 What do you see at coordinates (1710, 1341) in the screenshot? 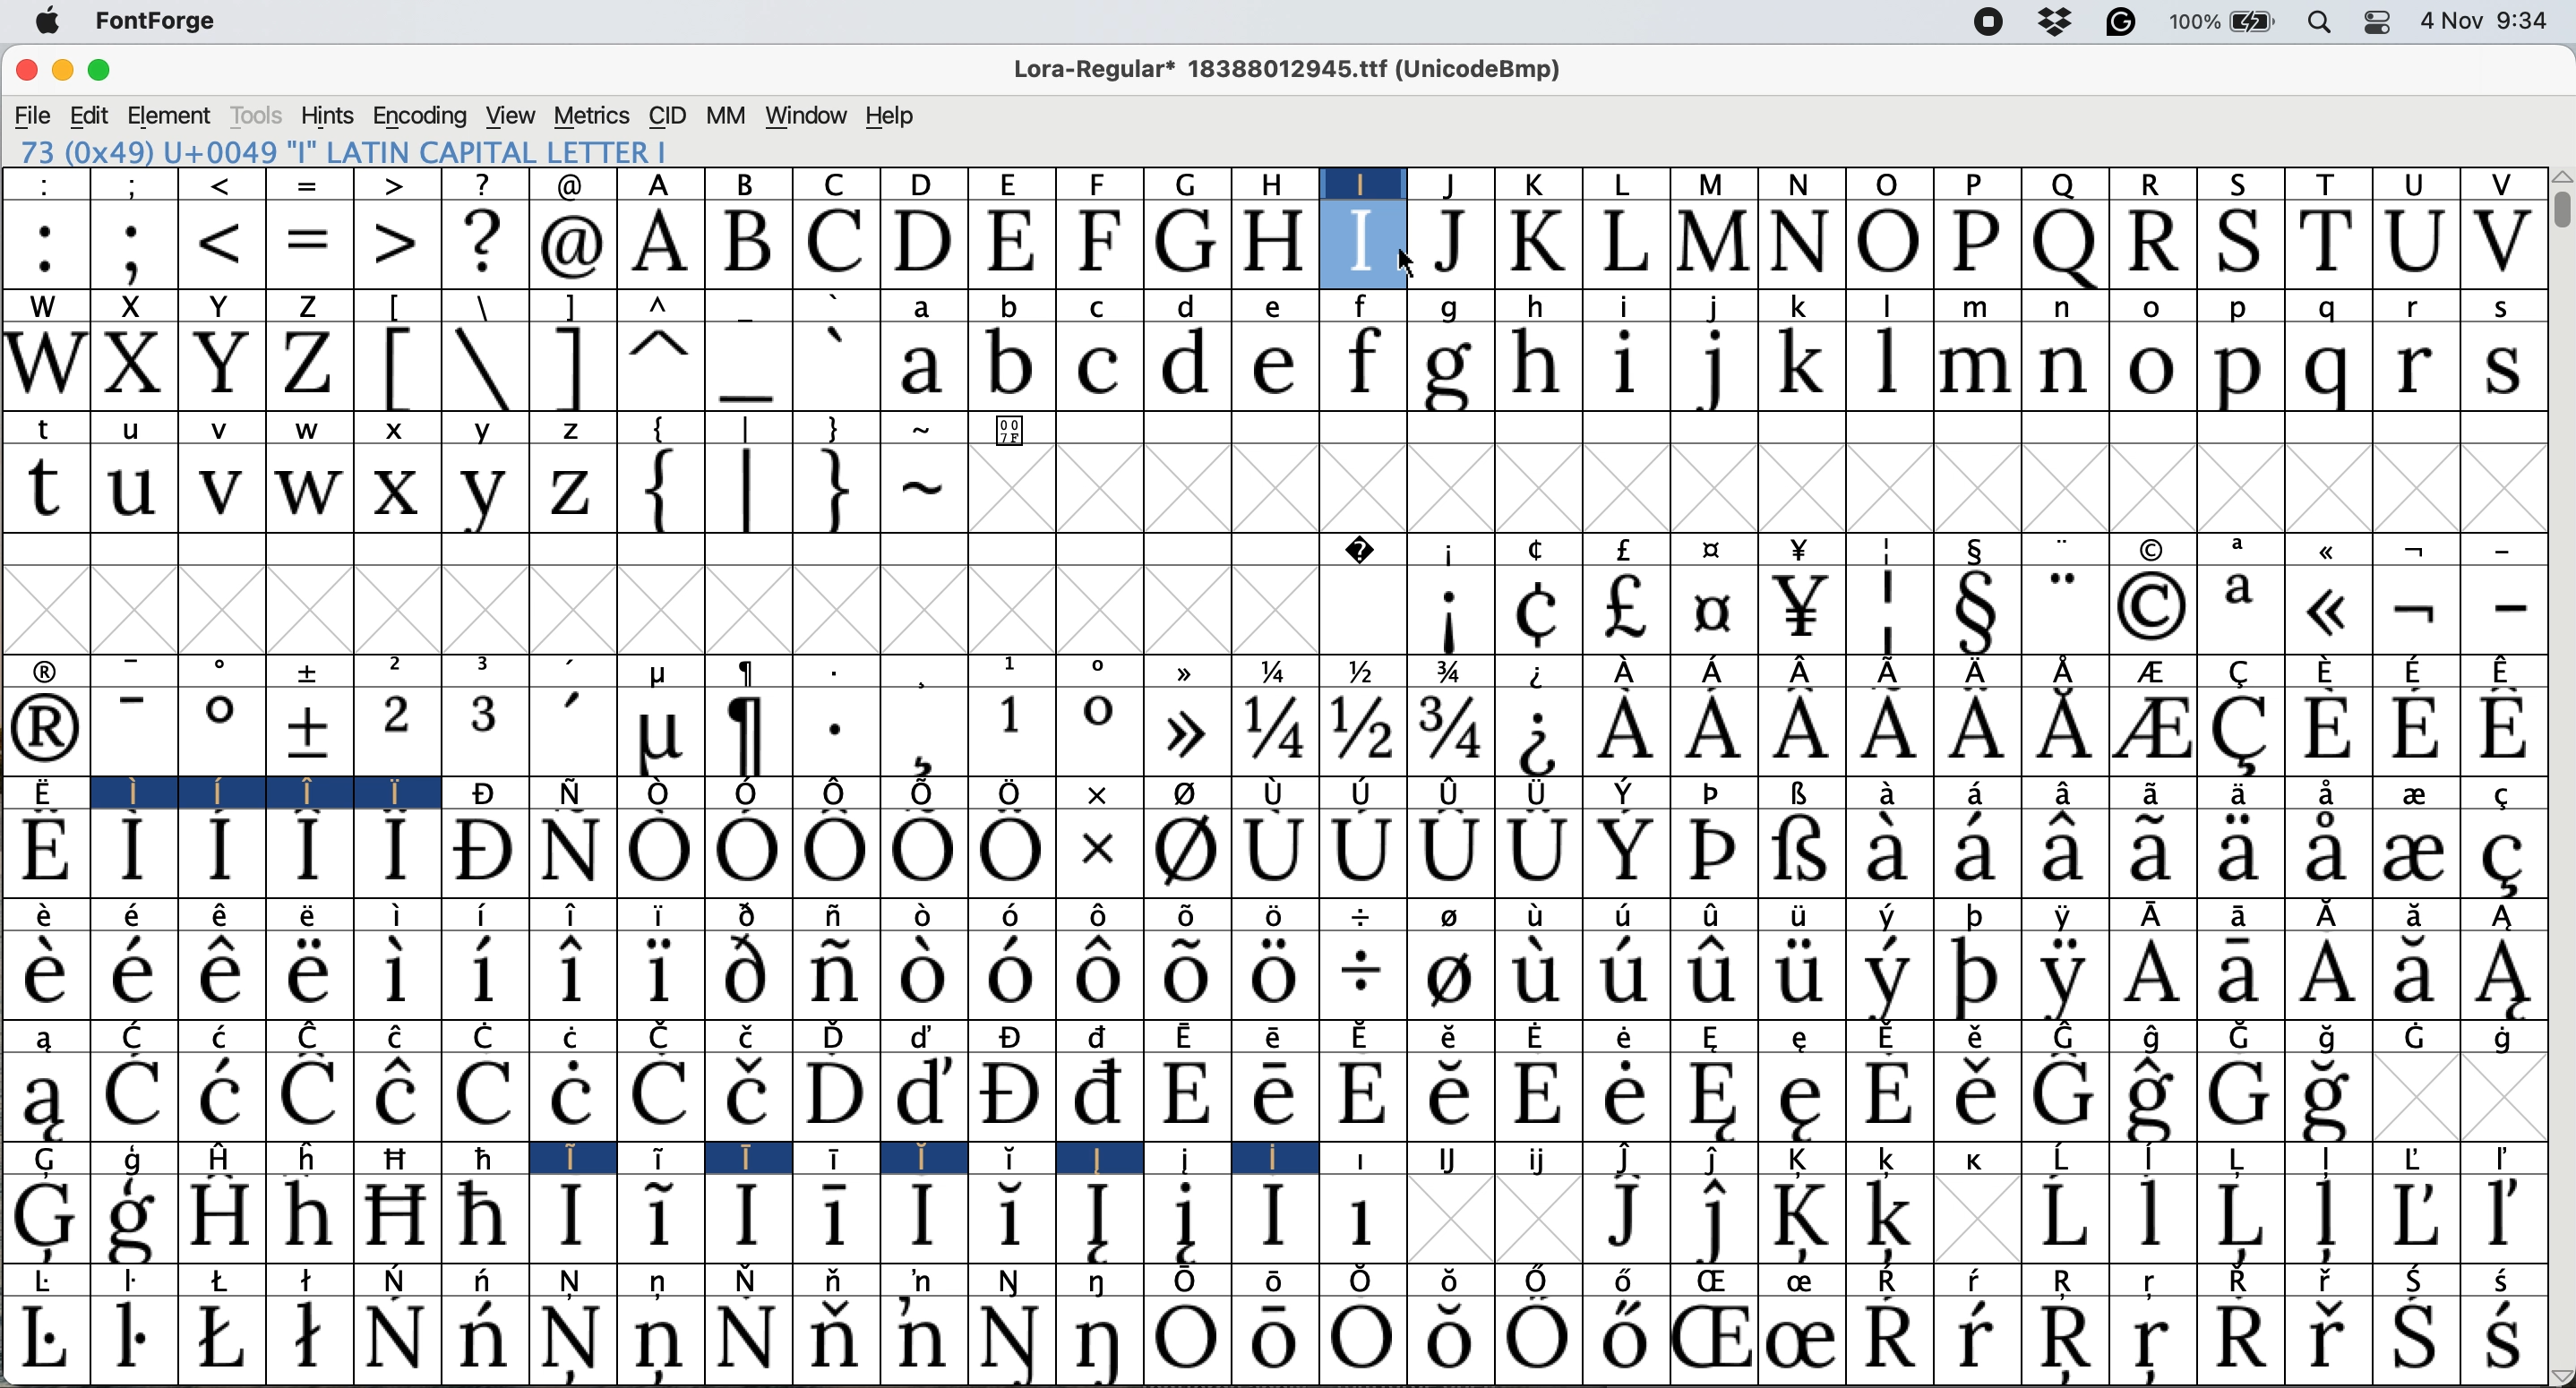
I see `Symbol` at bounding box center [1710, 1341].